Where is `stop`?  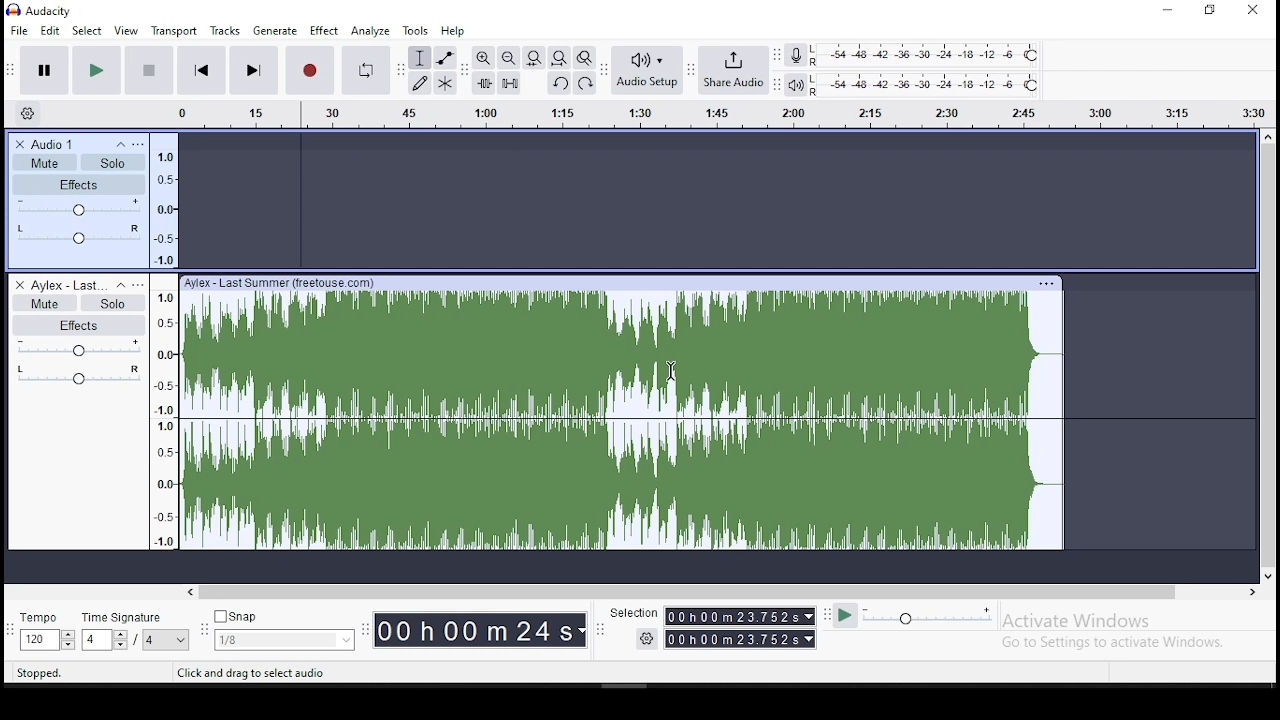 stop is located at coordinates (150, 70).